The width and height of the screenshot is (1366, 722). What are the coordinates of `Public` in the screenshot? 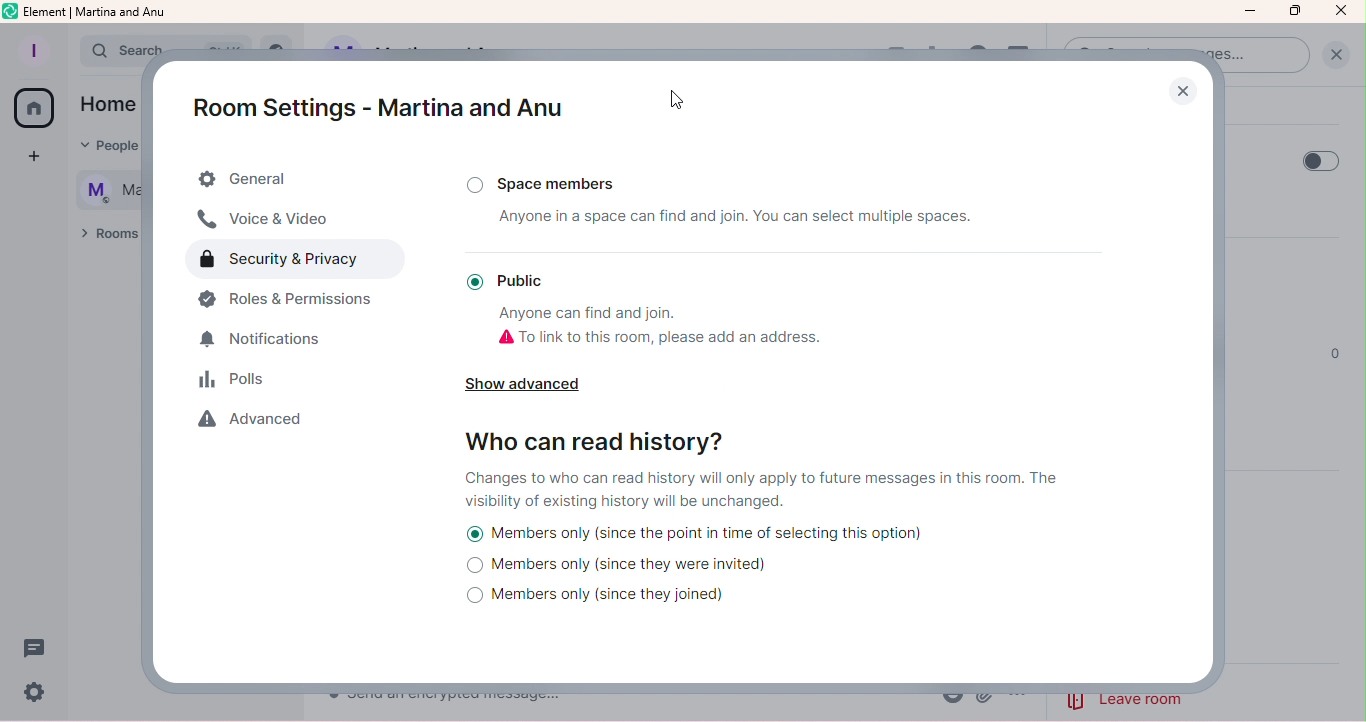 It's located at (507, 280).